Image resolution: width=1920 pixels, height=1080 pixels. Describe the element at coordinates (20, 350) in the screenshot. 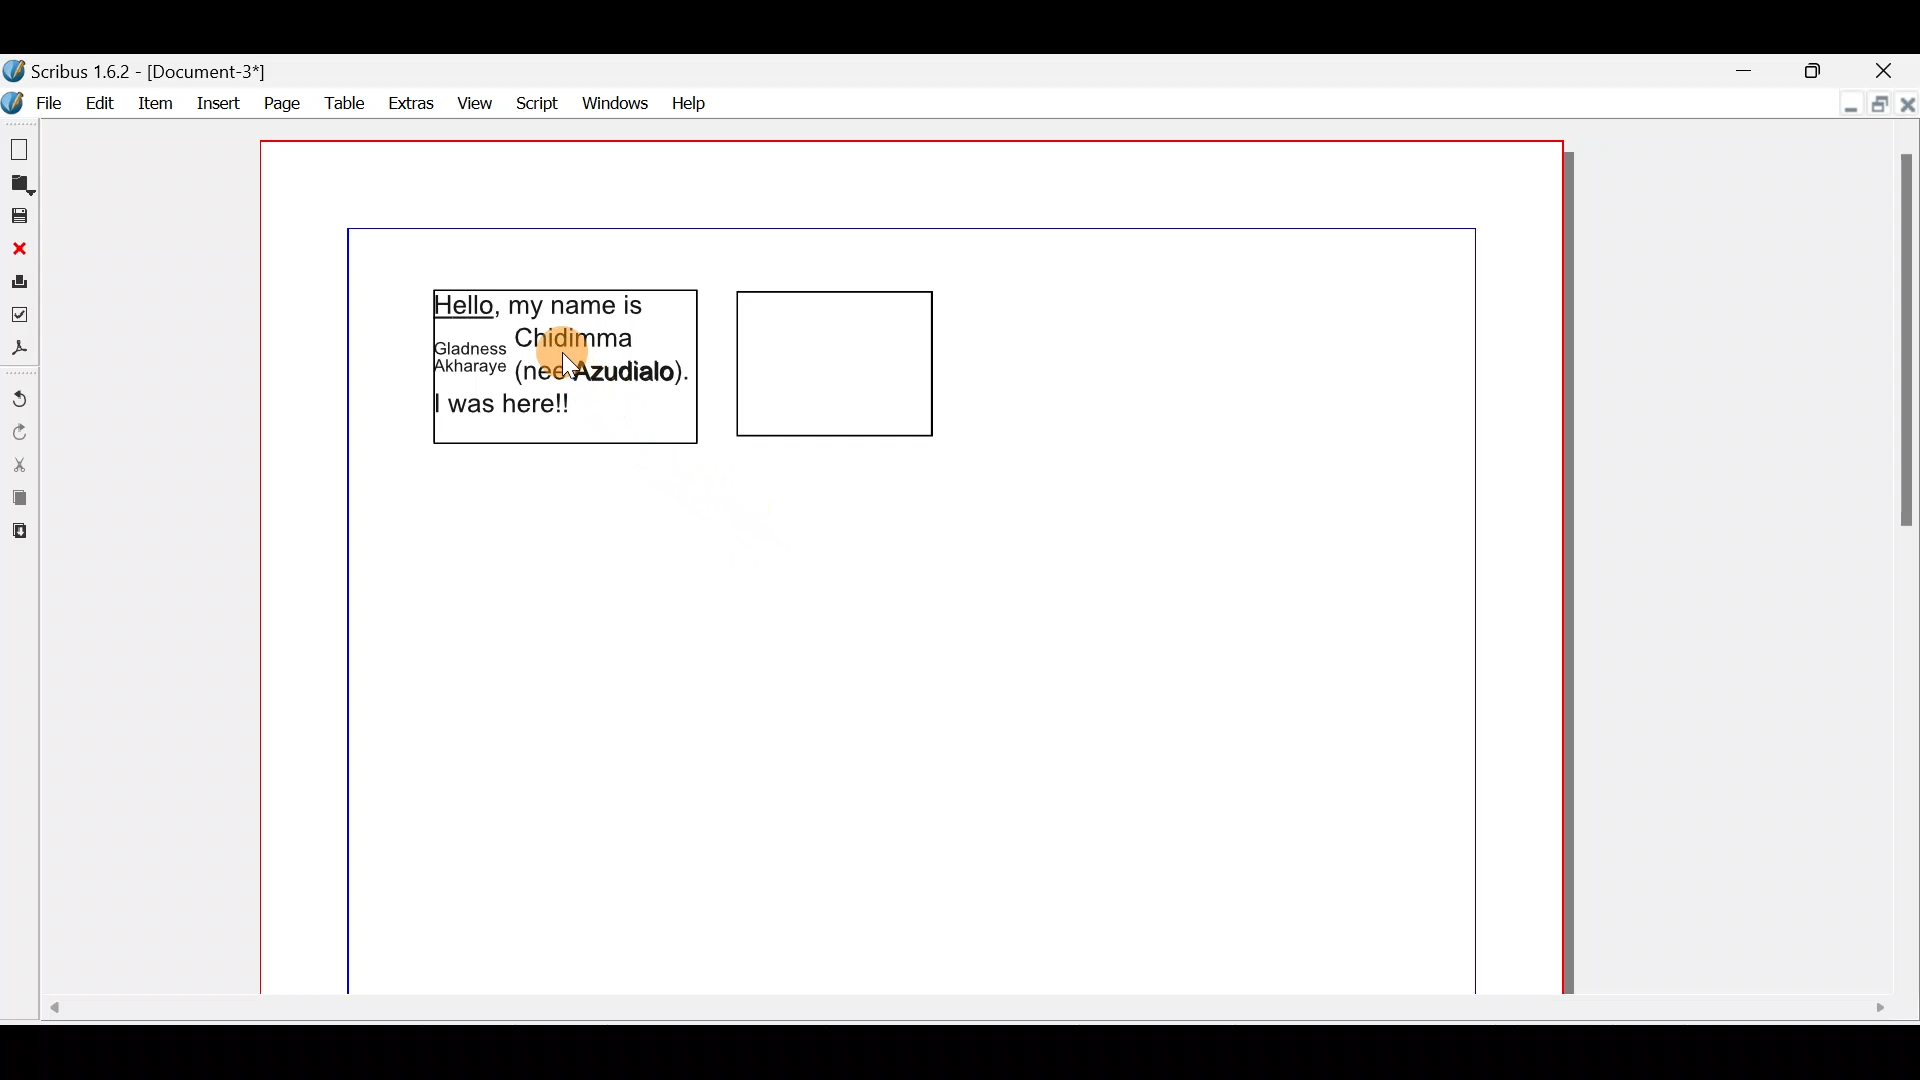

I see `Save as PDF` at that location.